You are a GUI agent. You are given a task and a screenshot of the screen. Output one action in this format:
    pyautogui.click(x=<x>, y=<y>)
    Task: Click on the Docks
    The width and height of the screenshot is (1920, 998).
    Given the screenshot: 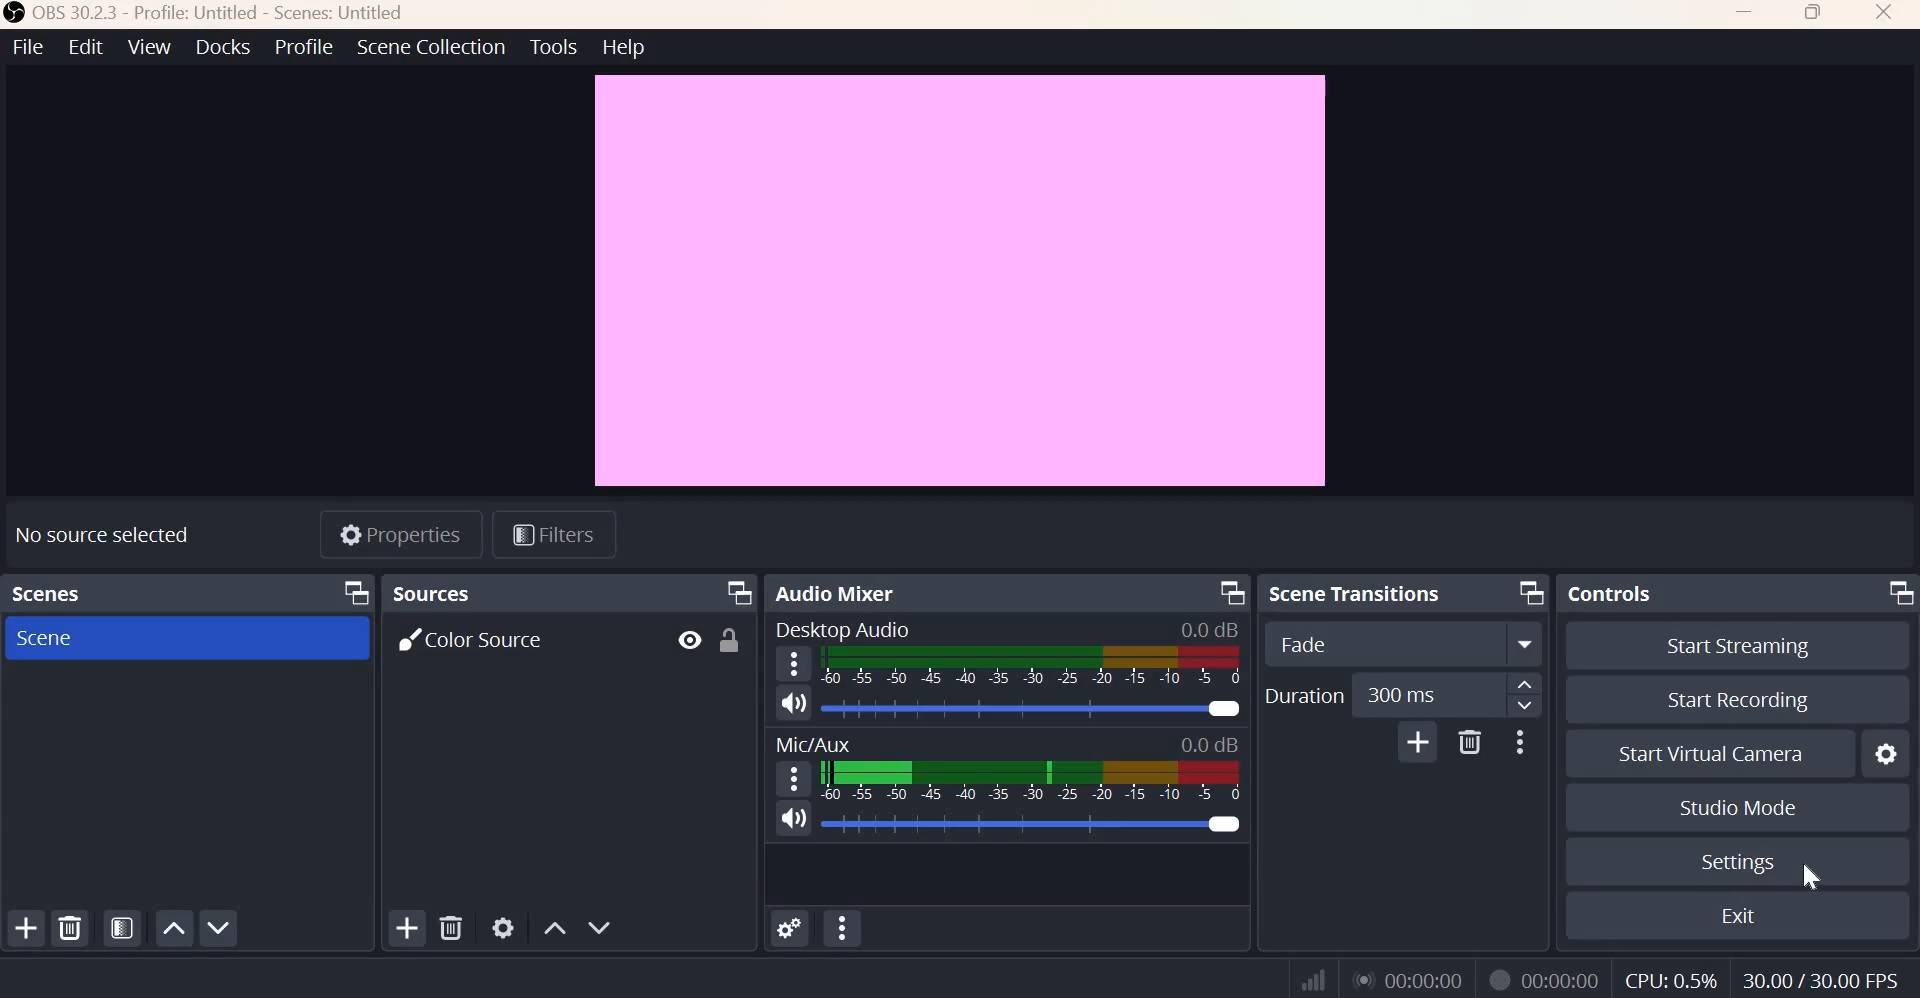 What is the action you would take?
    pyautogui.click(x=222, y=48)
    